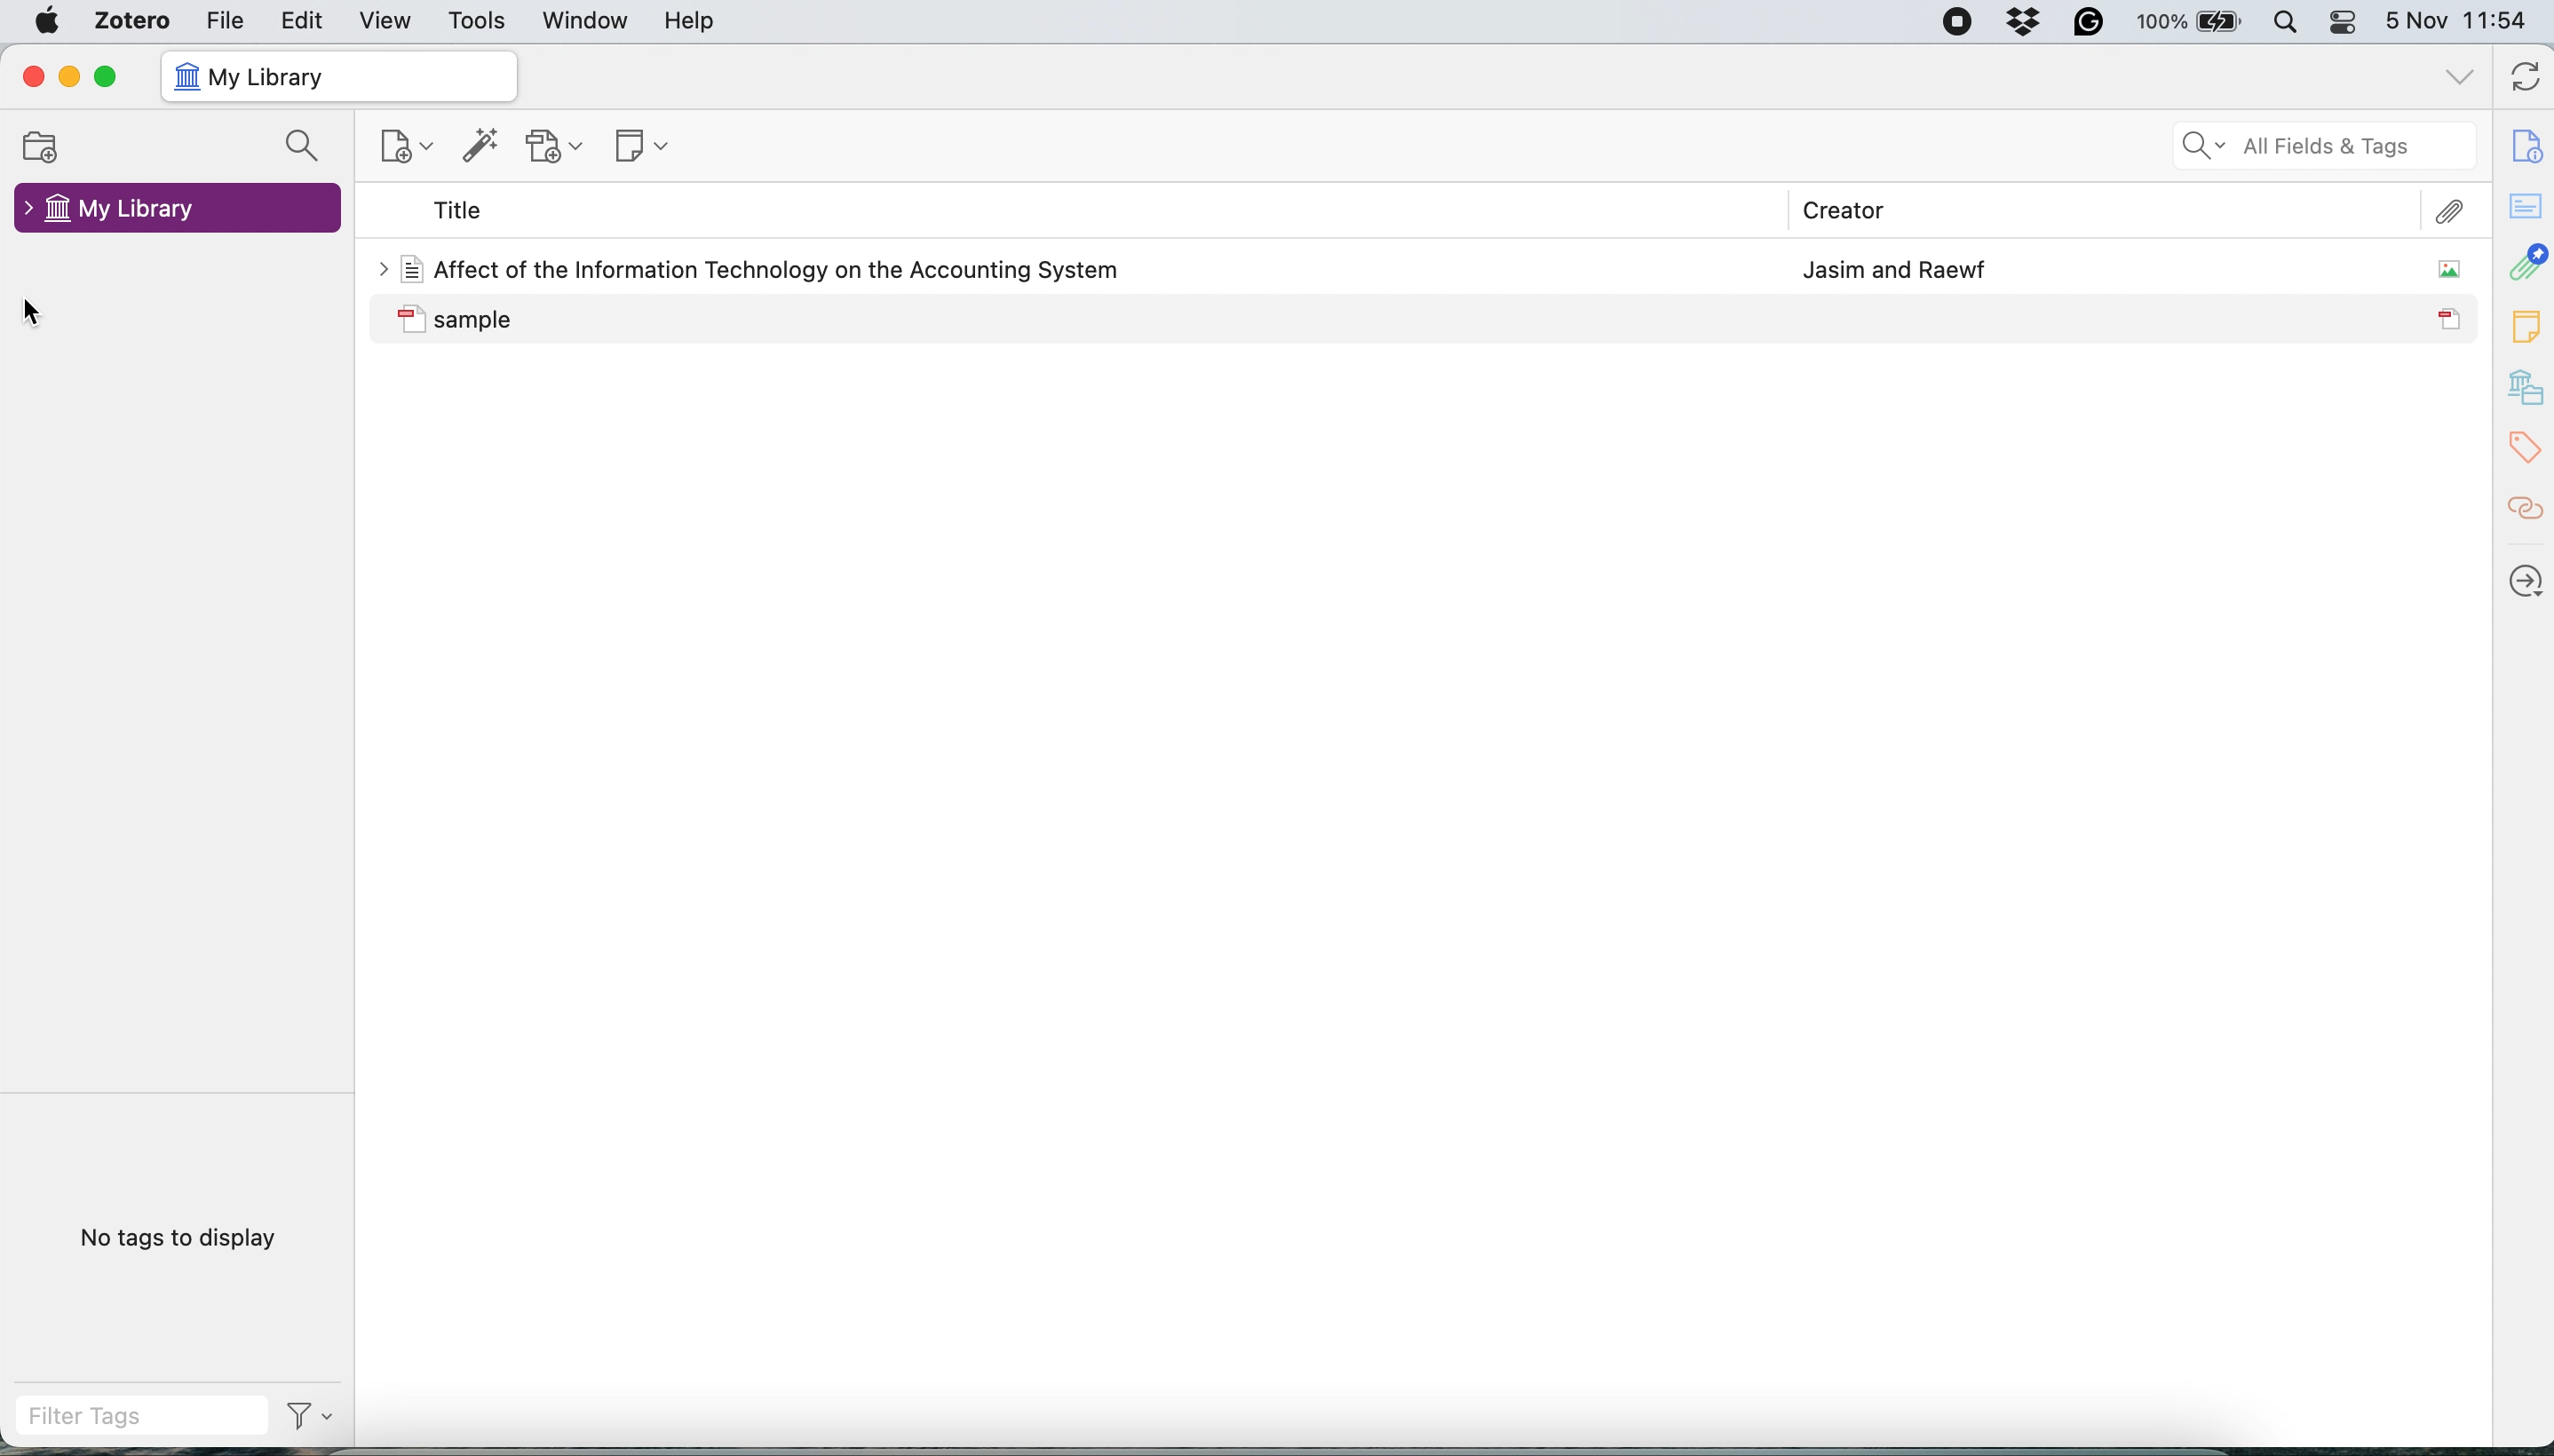 The width and height of the screenshot is (2554, 1456). Describe the element at coordinates (221, 22) in the screenshot. I see `file` at that location.